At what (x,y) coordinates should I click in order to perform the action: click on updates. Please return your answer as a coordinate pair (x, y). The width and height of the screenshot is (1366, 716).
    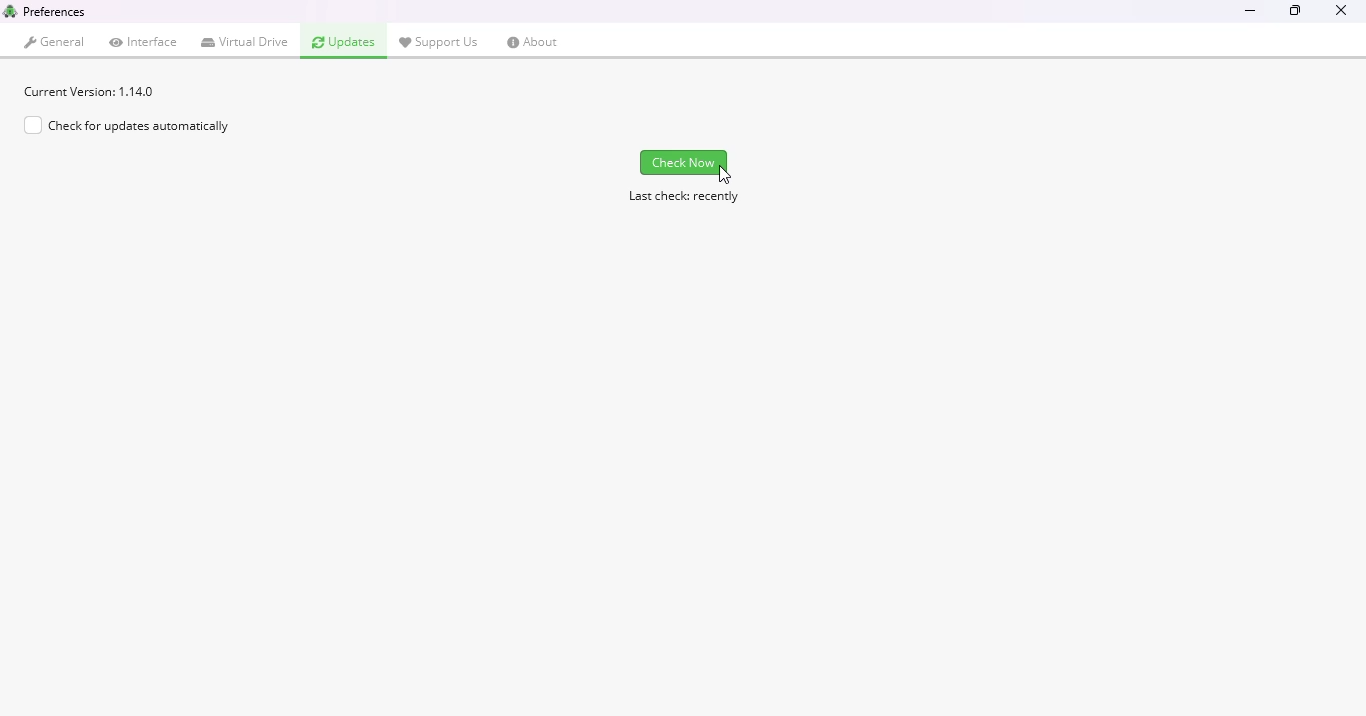
    Looking at the image, I should click on (344, 42).